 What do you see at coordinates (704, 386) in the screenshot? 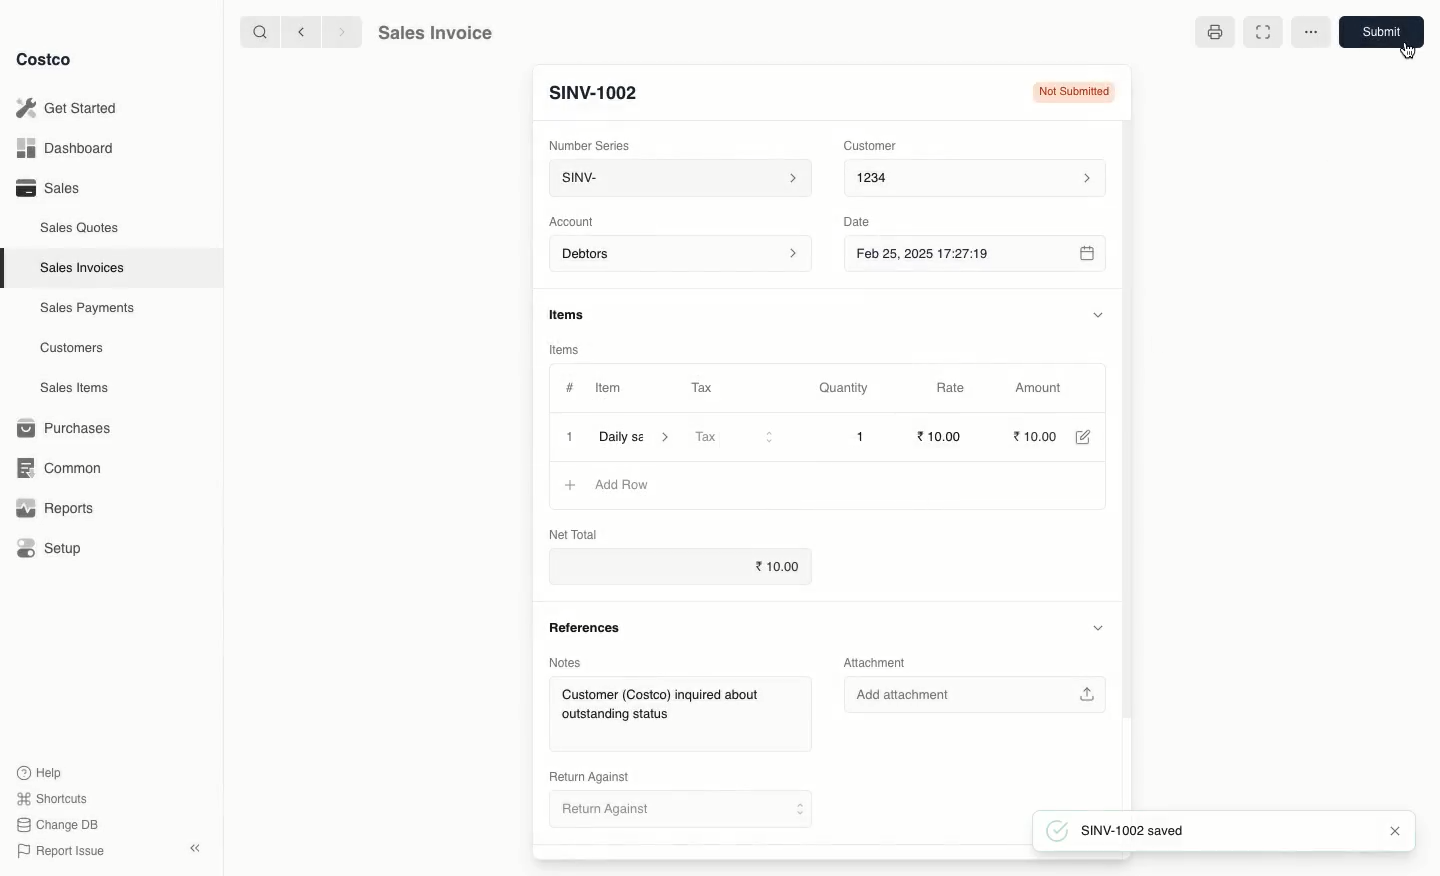
I see `Tax` at bounding box center [704, 386].